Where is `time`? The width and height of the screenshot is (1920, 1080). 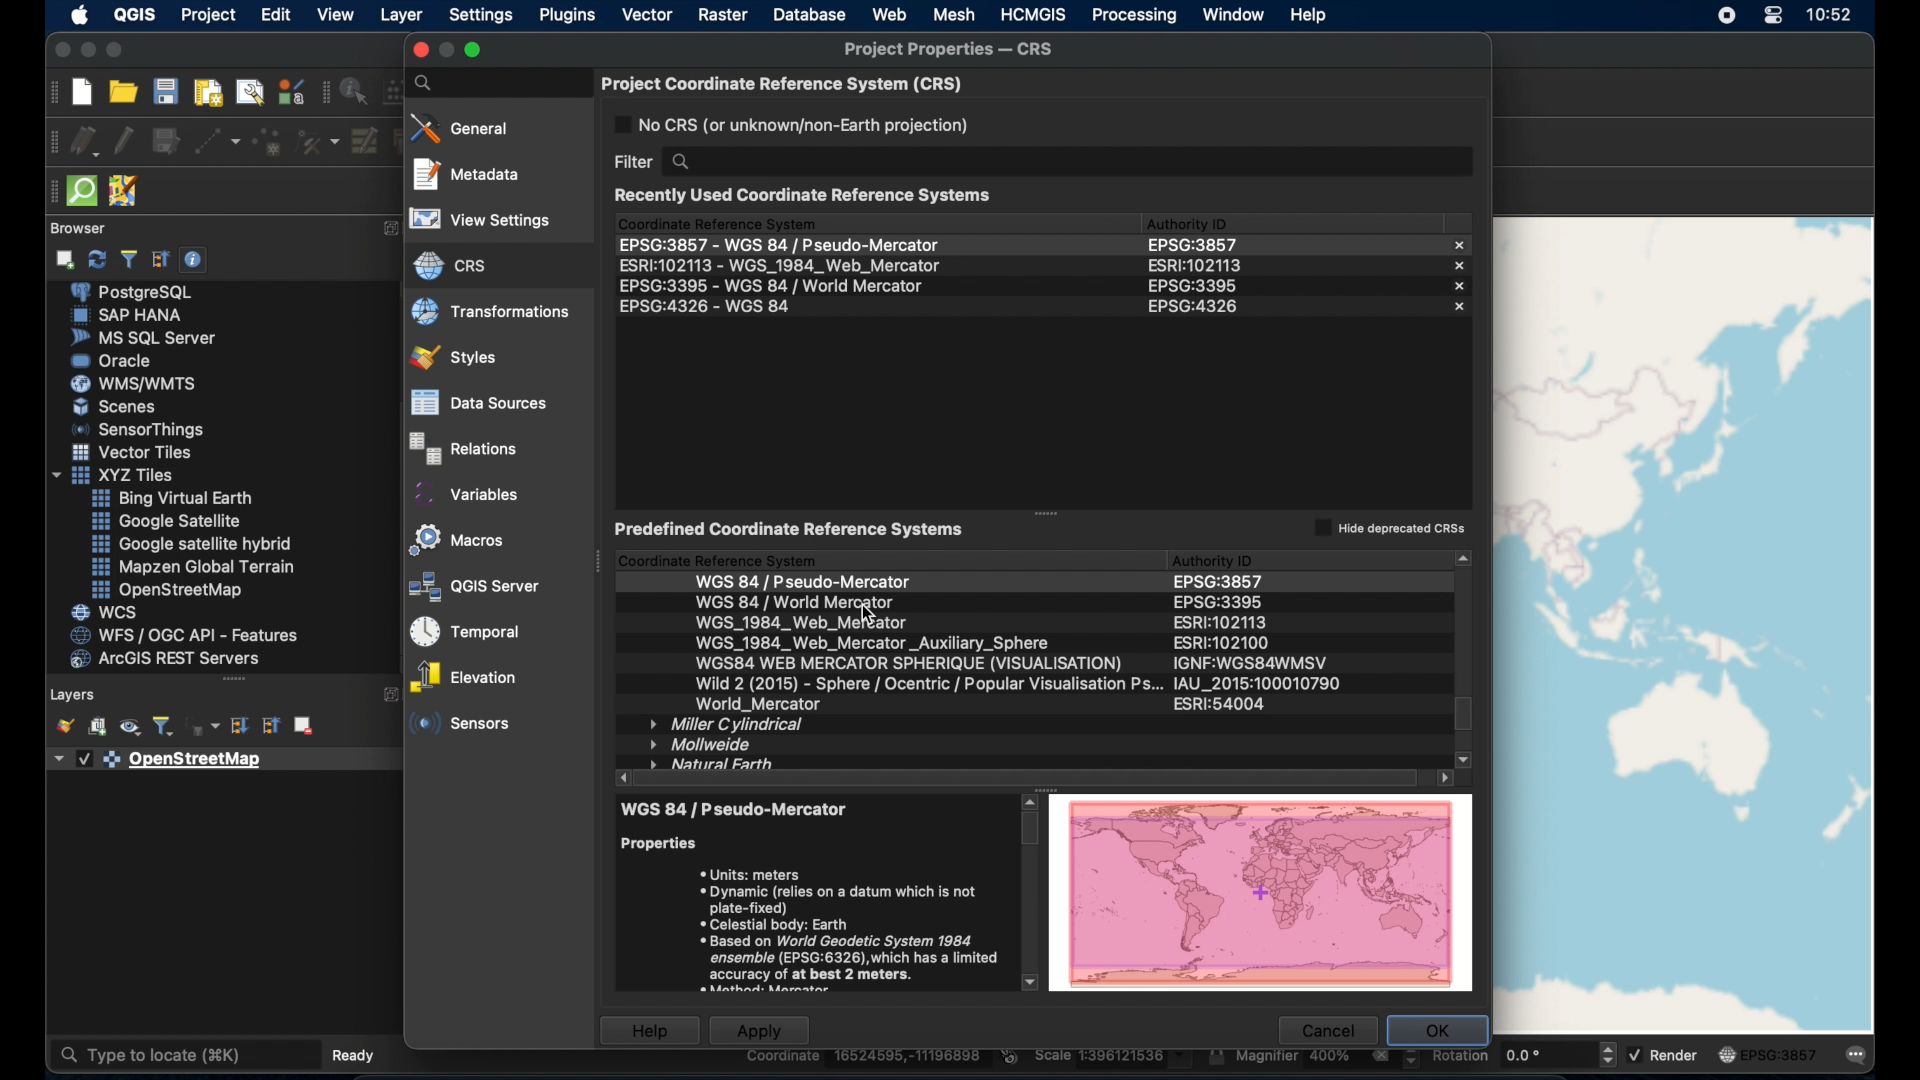 time is located at coordinates (1833, 14).